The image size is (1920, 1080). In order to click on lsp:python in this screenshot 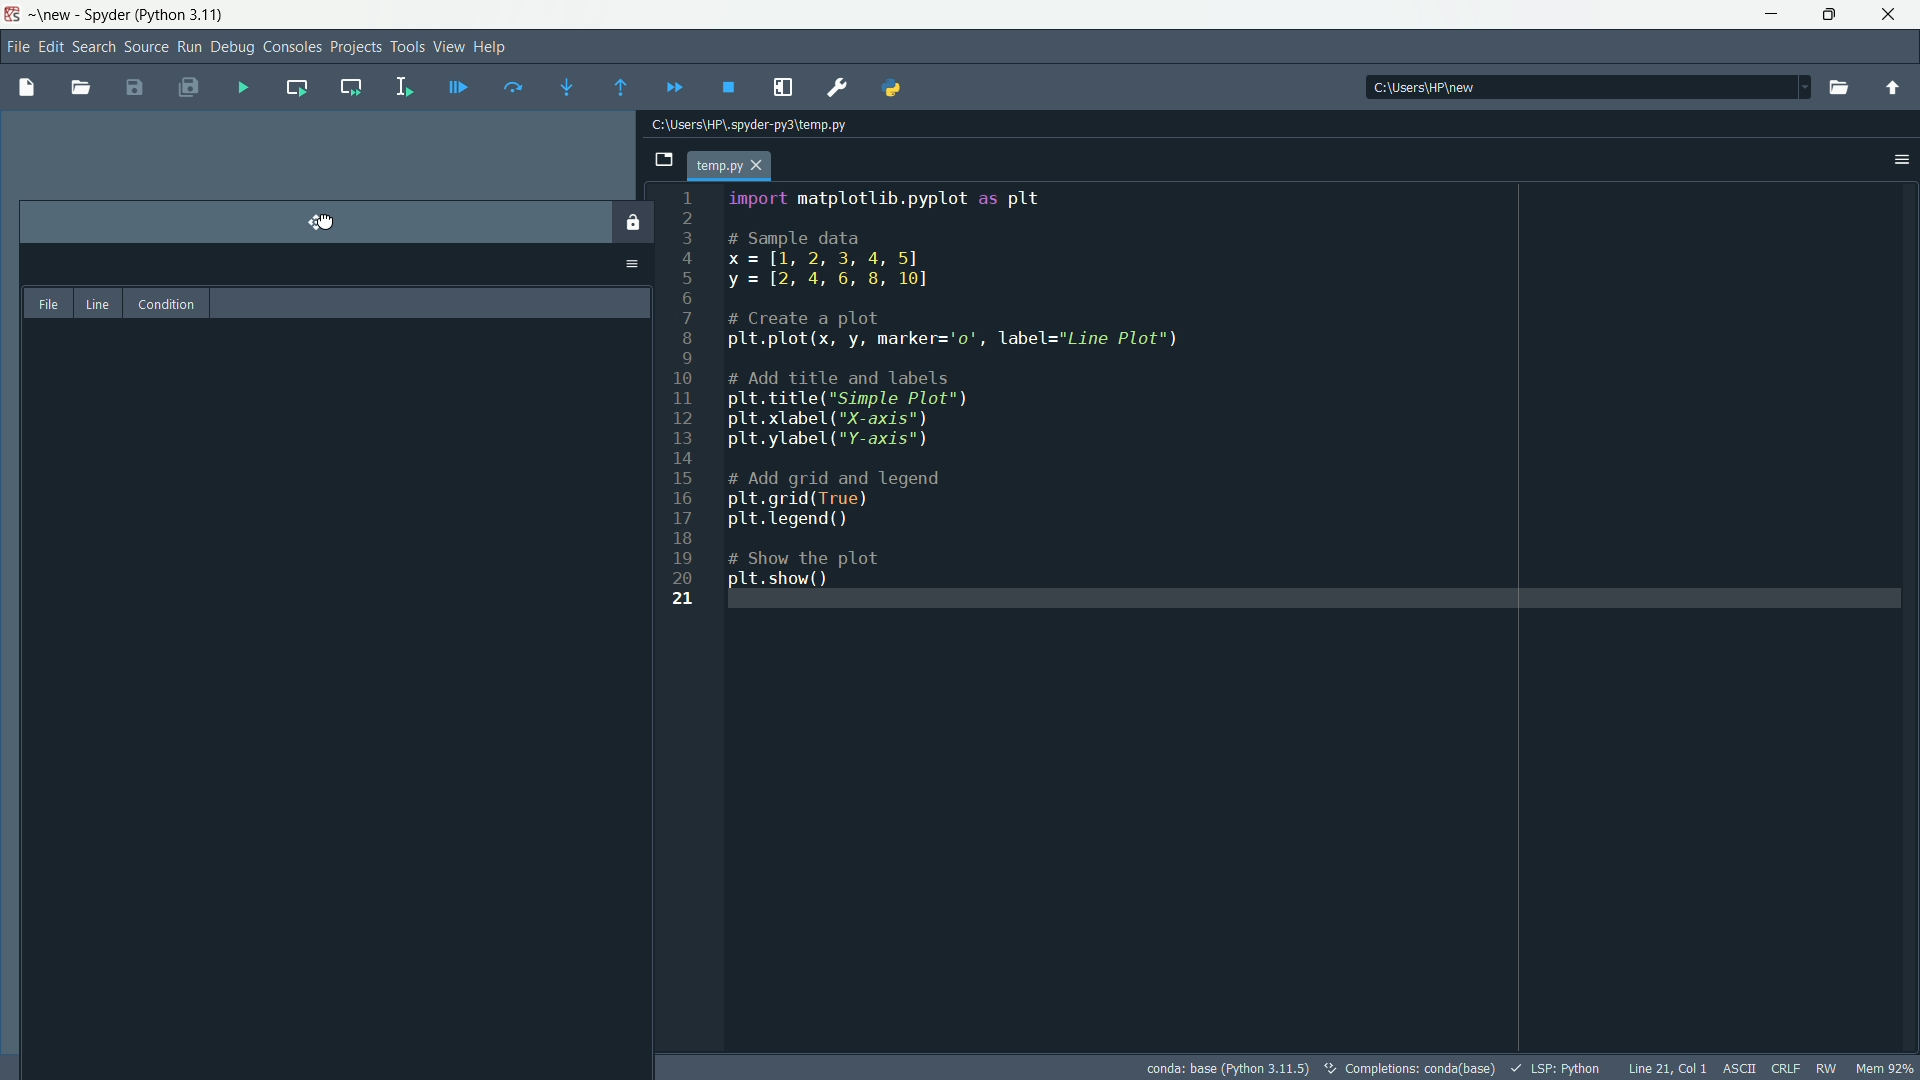, I will do `click(1557, 1067)`.